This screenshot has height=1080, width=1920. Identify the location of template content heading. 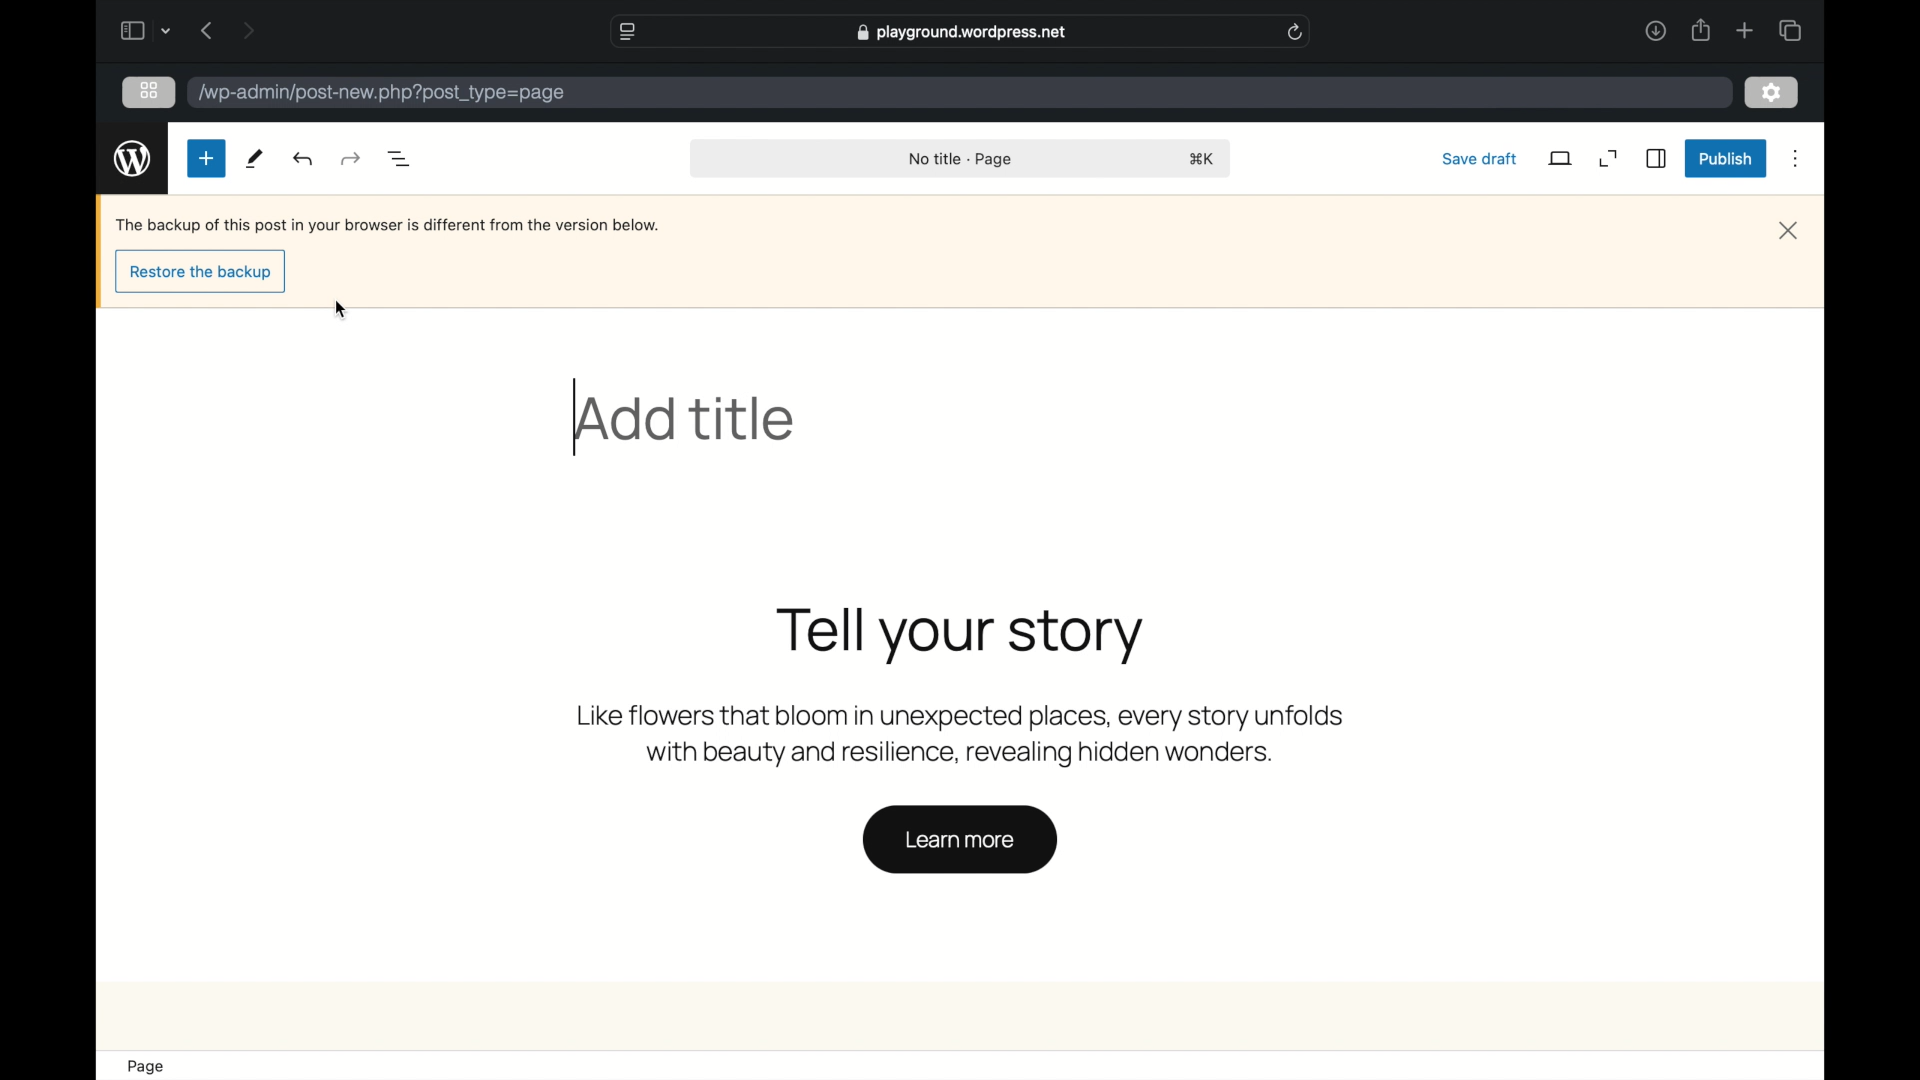
(961, 635).